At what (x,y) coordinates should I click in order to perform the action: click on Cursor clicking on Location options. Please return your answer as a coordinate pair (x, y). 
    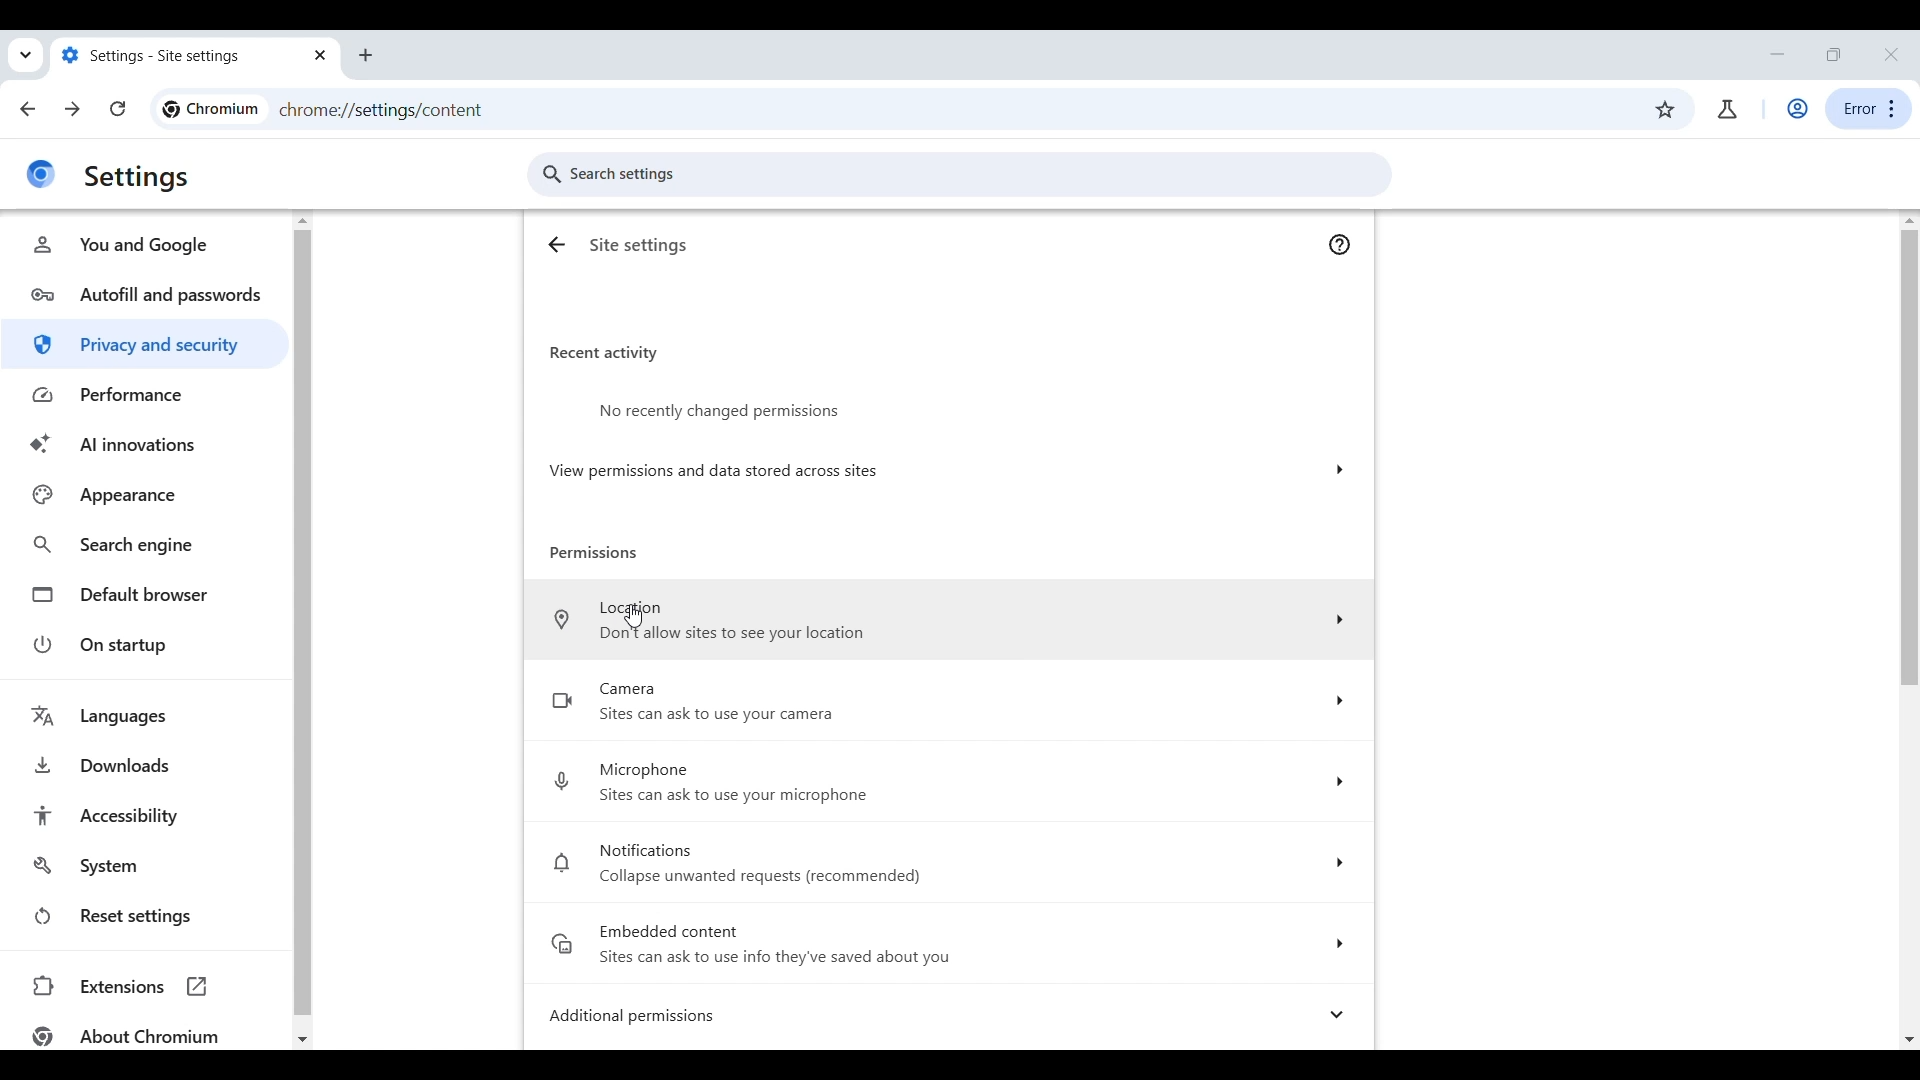
    Looking at the image, I should click on (632, 615).